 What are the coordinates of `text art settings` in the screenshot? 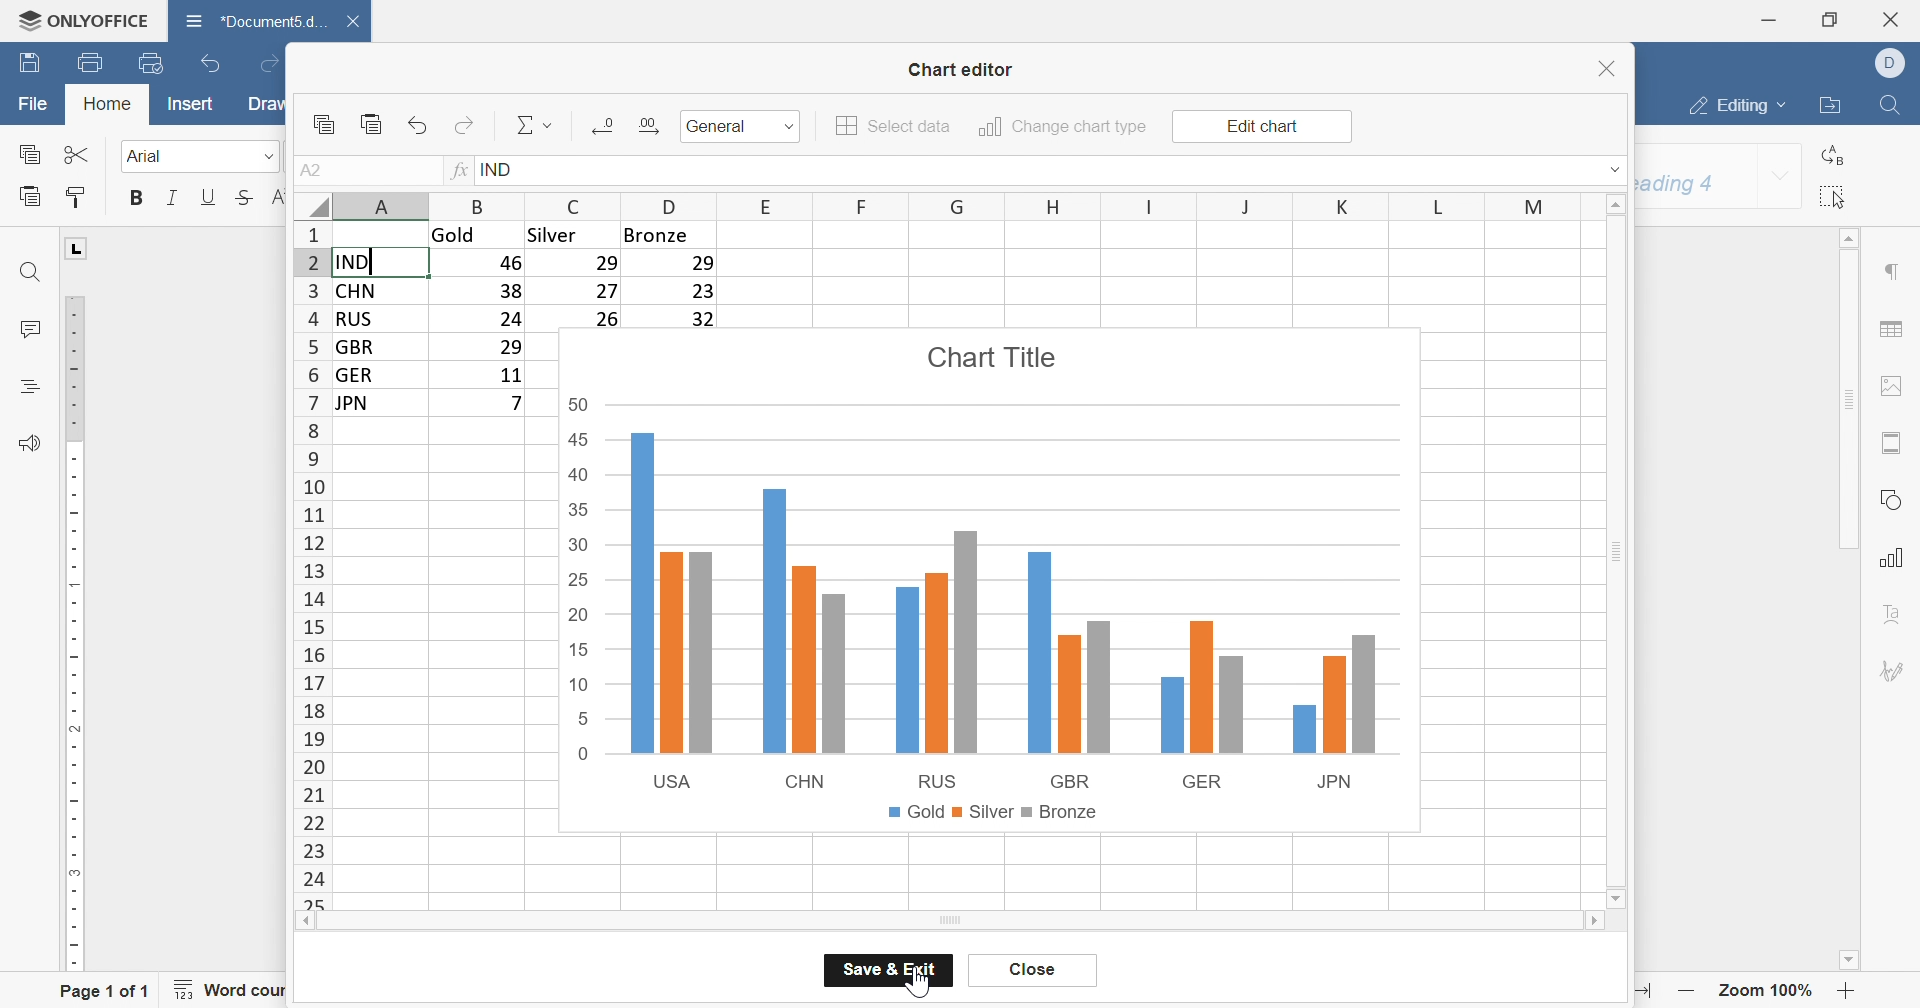 It's located at (1891, 613).